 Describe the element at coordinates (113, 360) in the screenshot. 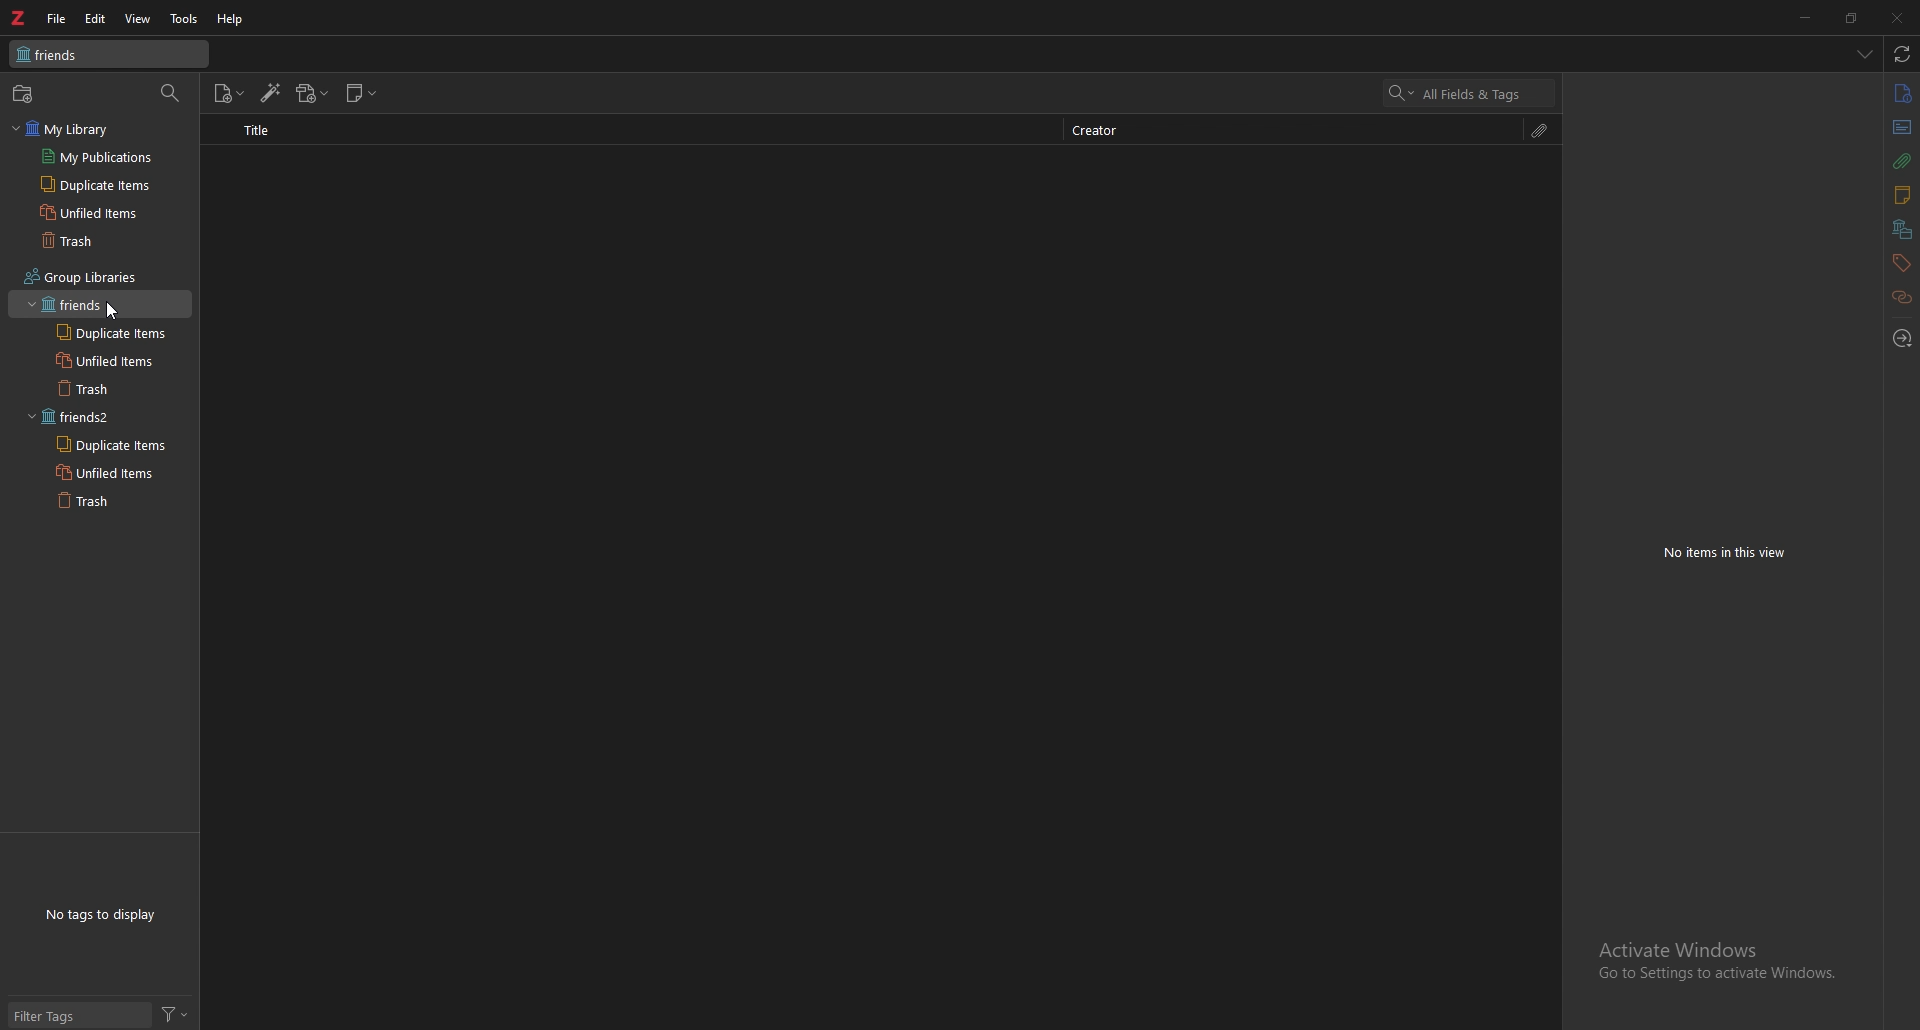

I see `unfiled items` at that location.